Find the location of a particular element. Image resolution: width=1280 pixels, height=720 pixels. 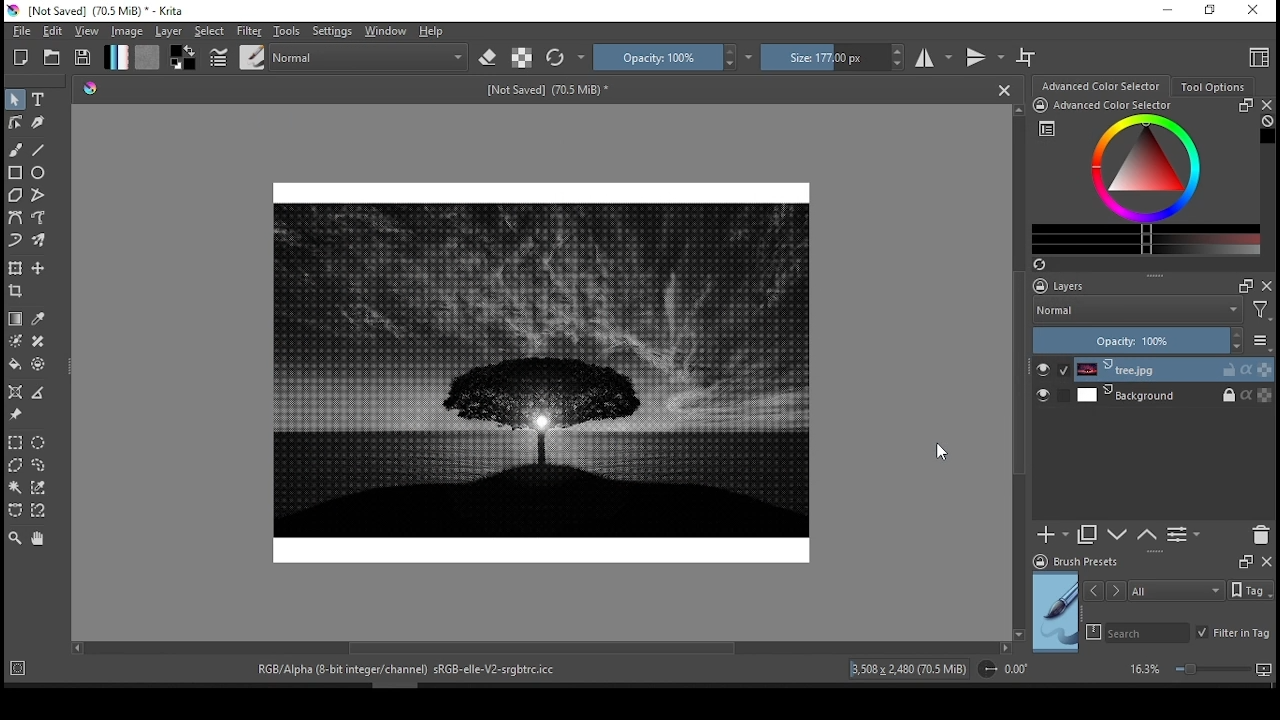

tag is located at coordinates (1255, 593).